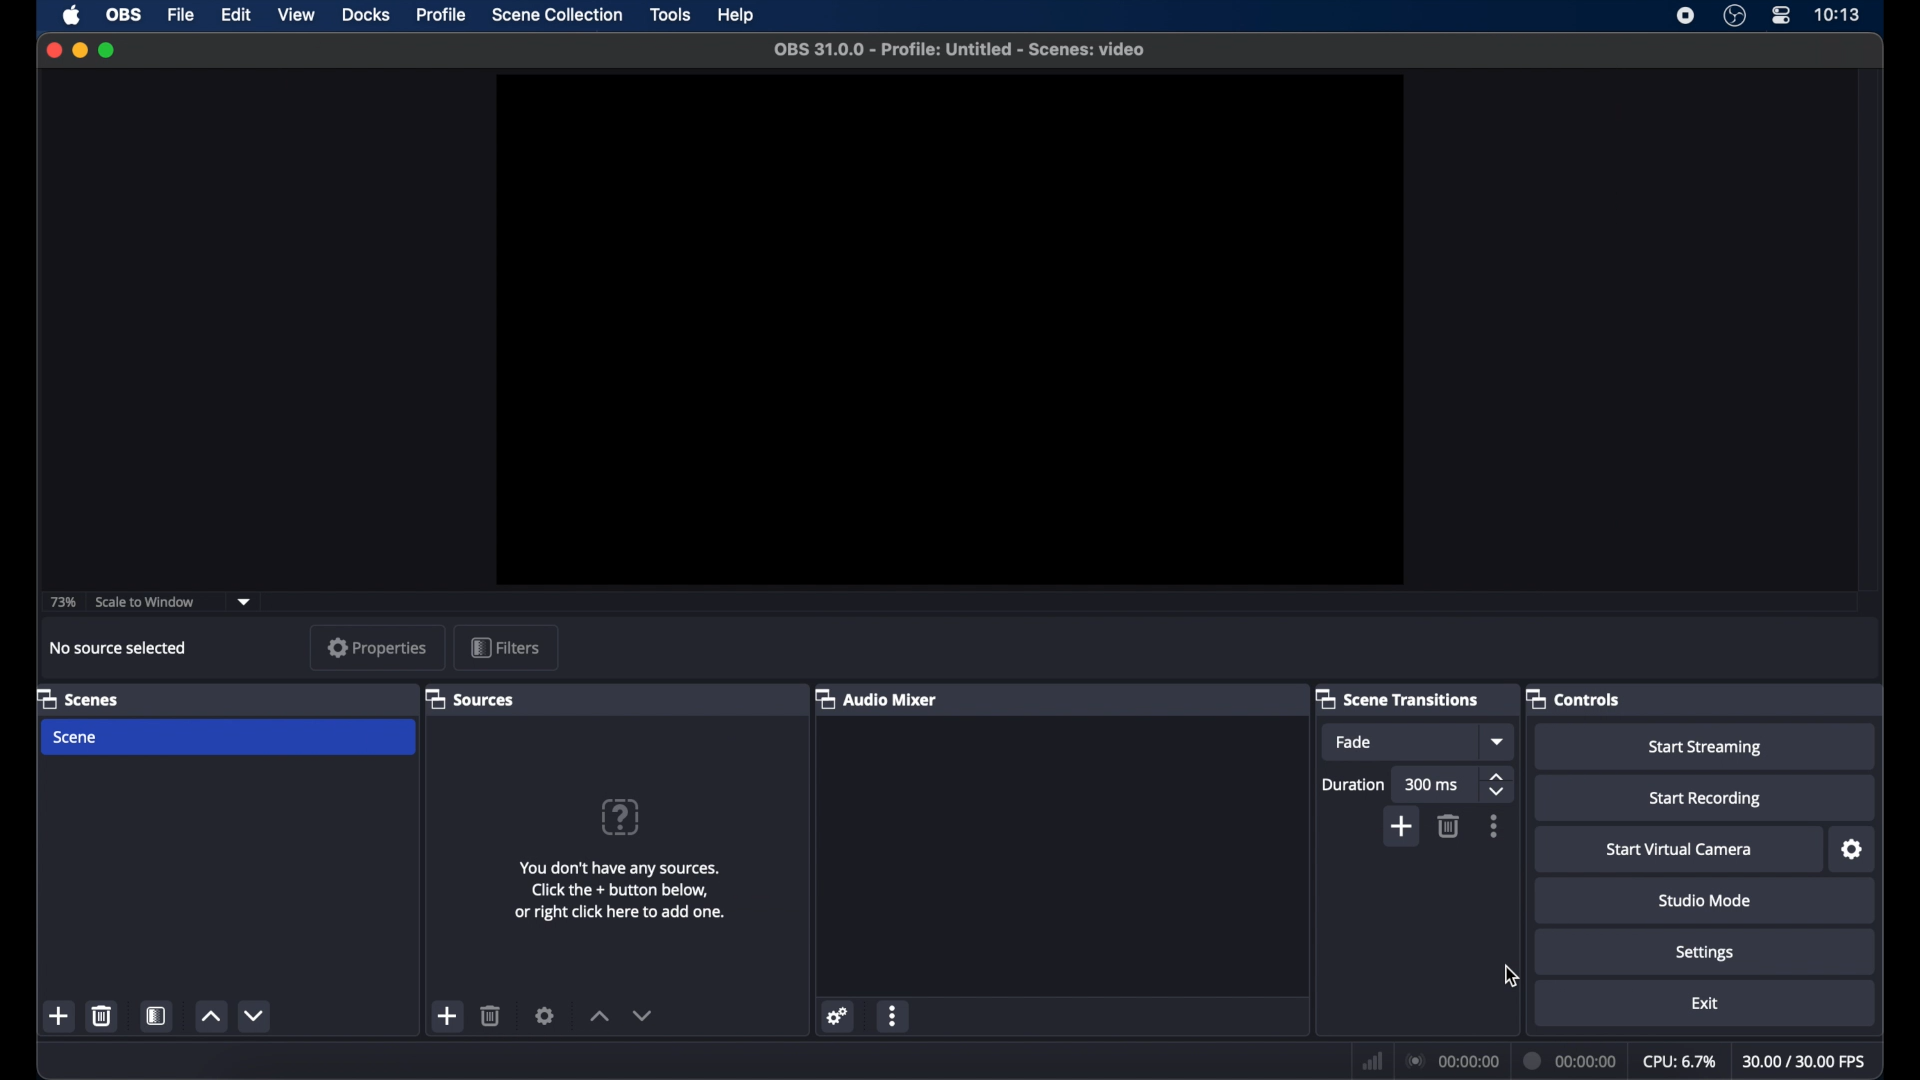 This screenshot has width=1920, height=1080. Describe the element at coordinates (253, 1015) in the screenshot. I see `decrement` at that location.